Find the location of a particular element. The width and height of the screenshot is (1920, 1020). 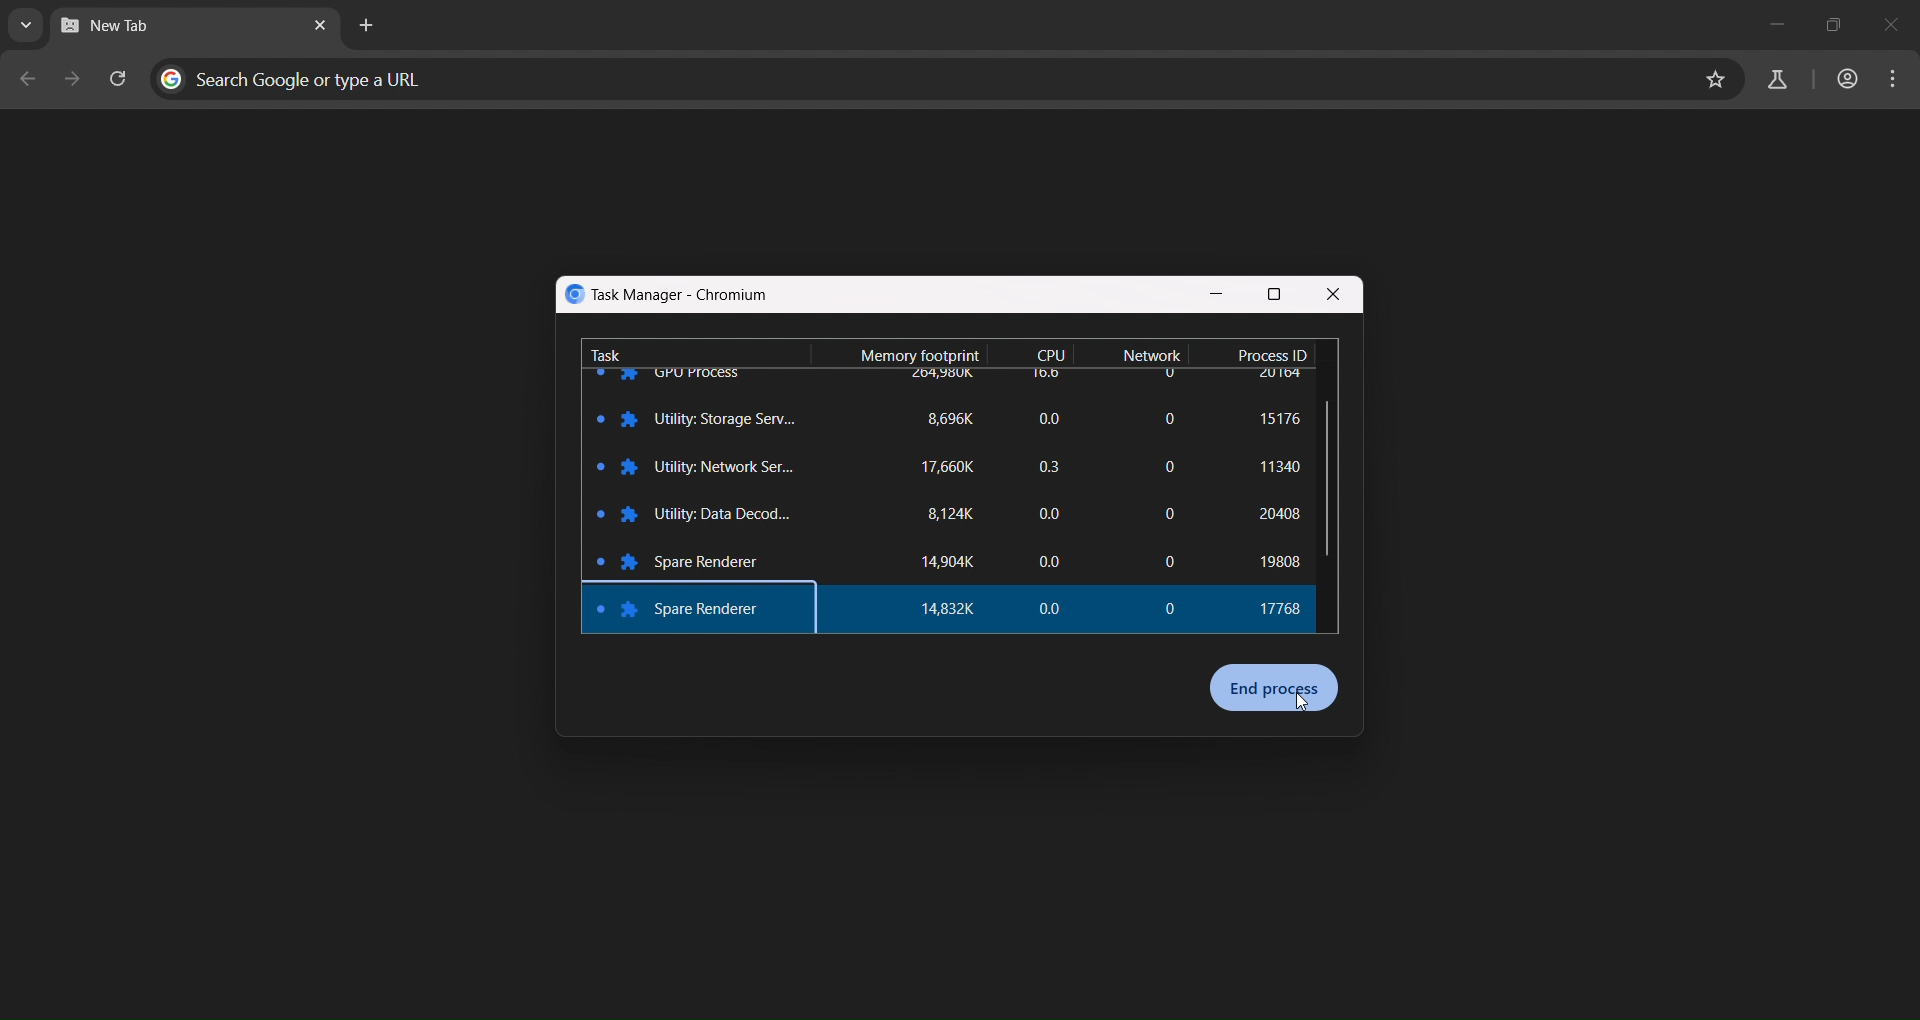

11340 is located at coordinates (1273, 469).